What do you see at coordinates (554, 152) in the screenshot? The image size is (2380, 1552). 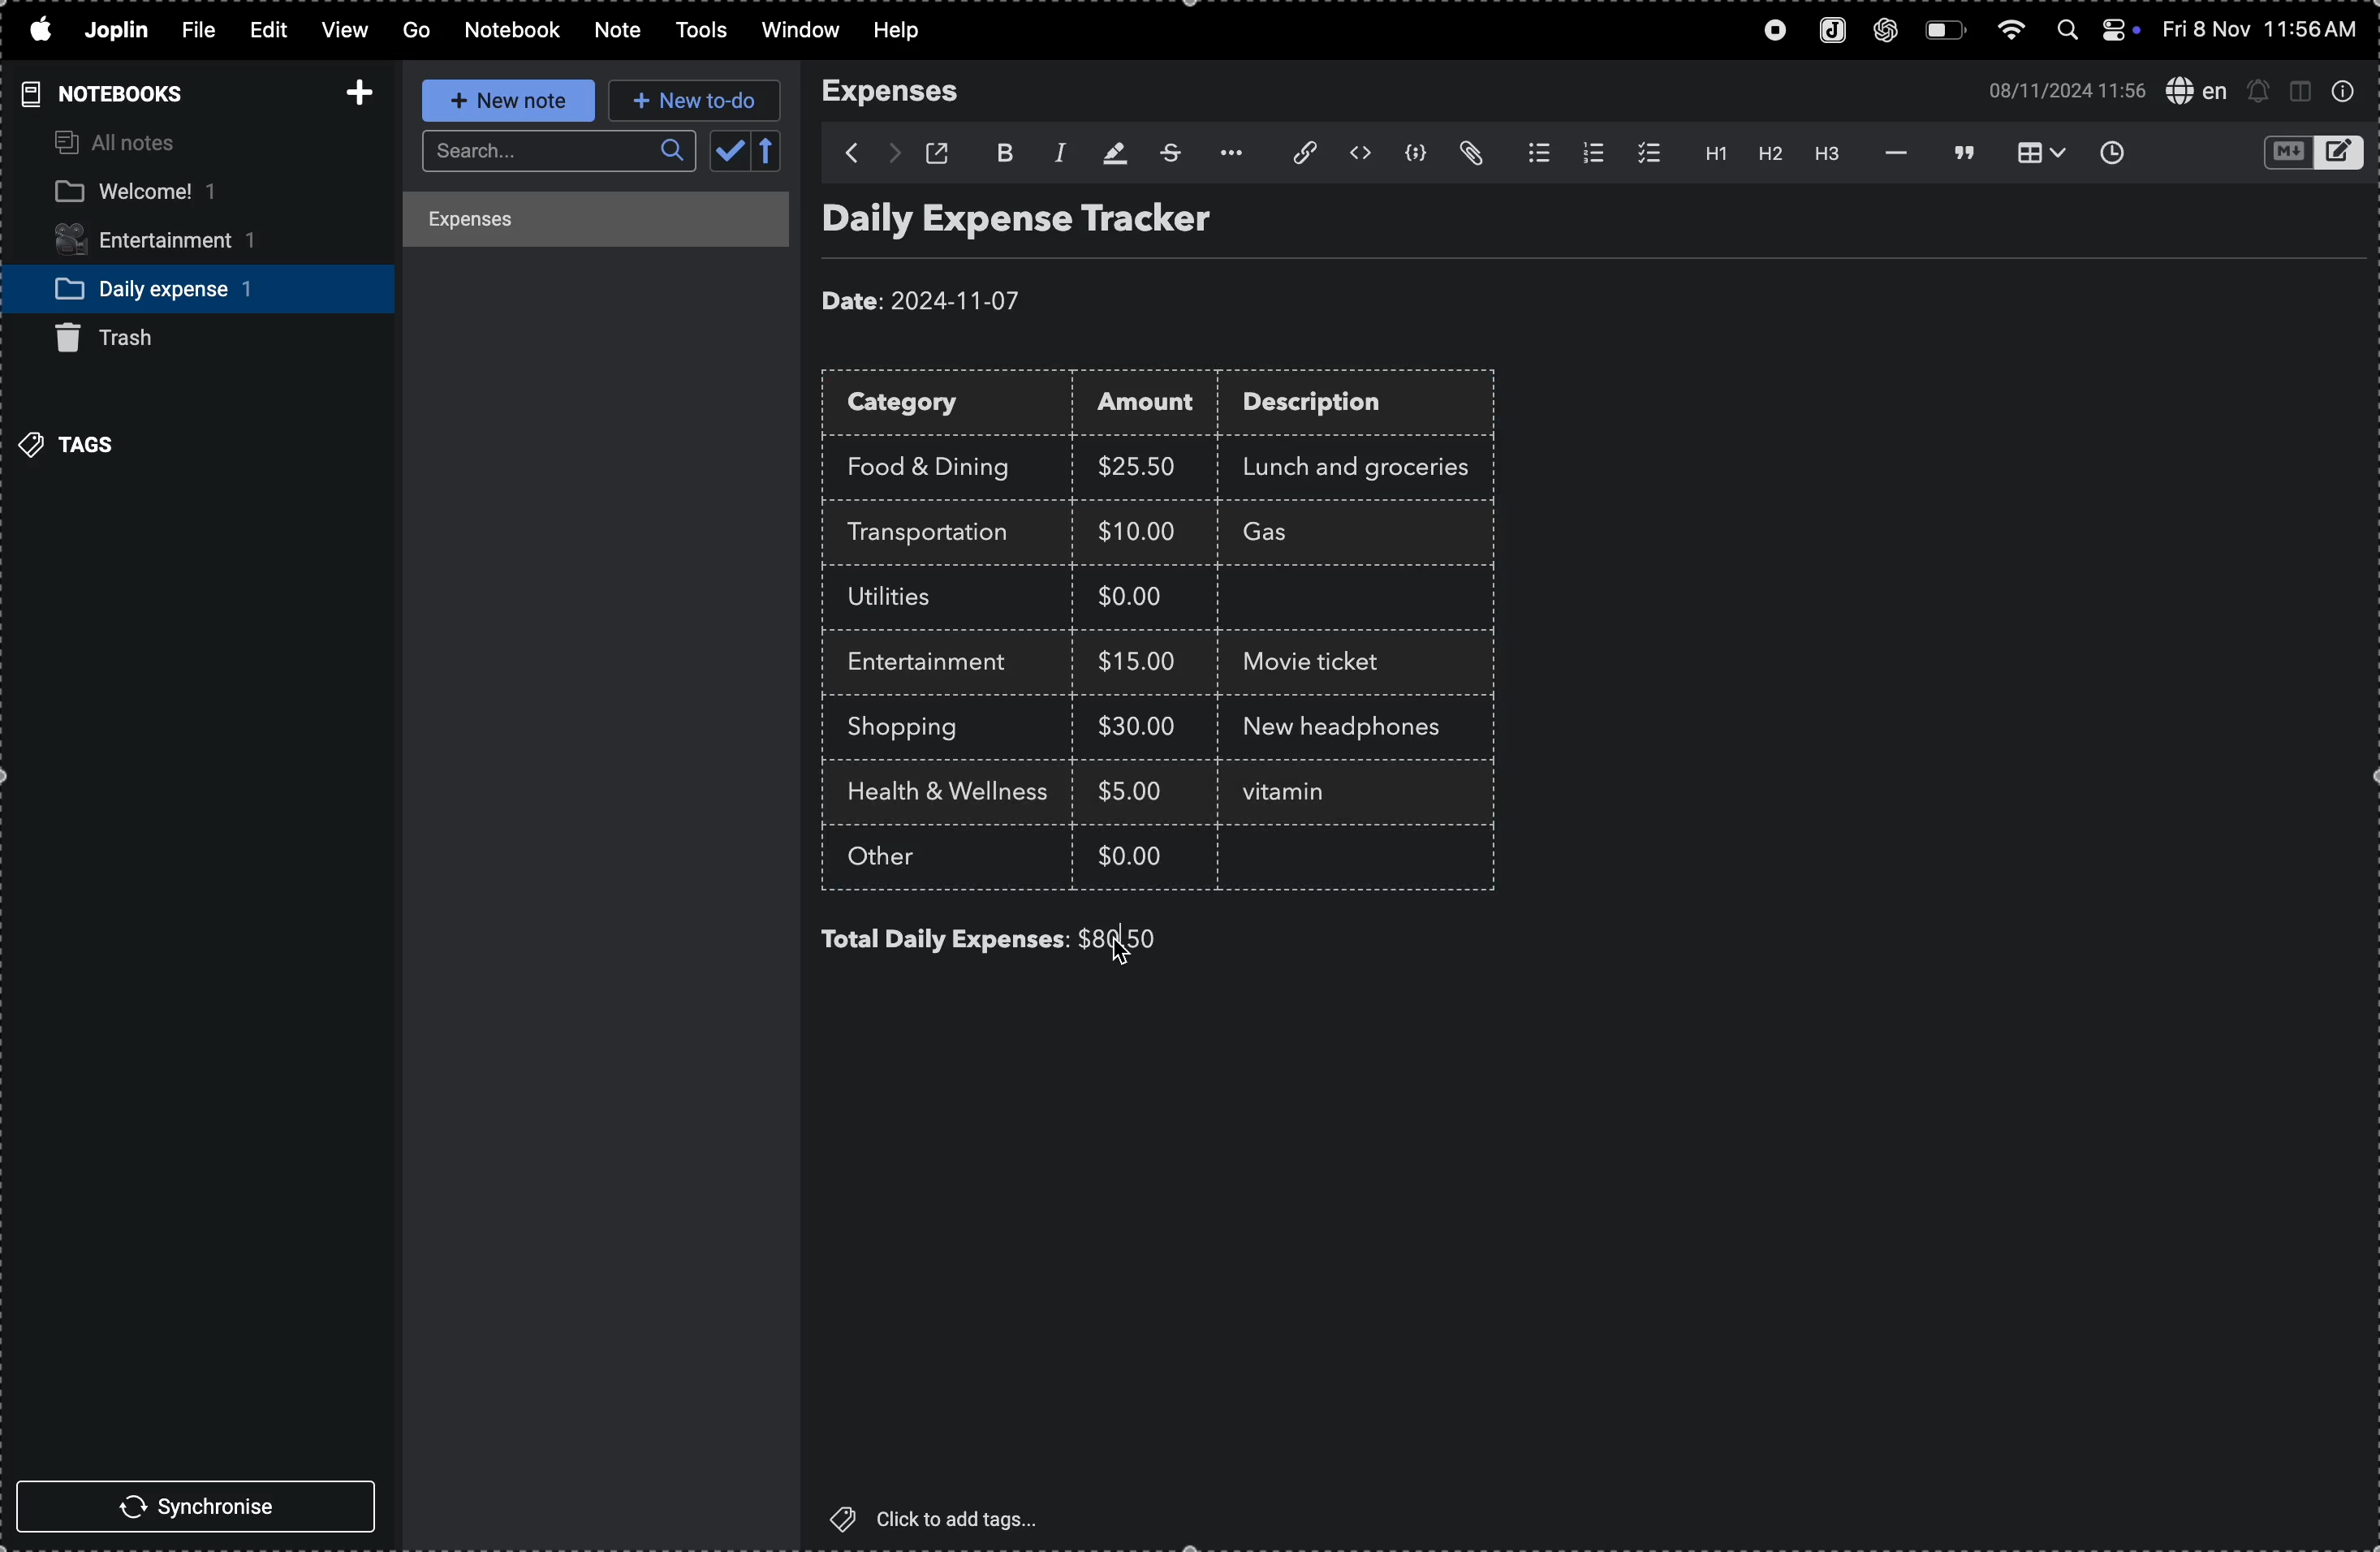 I see `search bar` at bounding box center [554, 152].